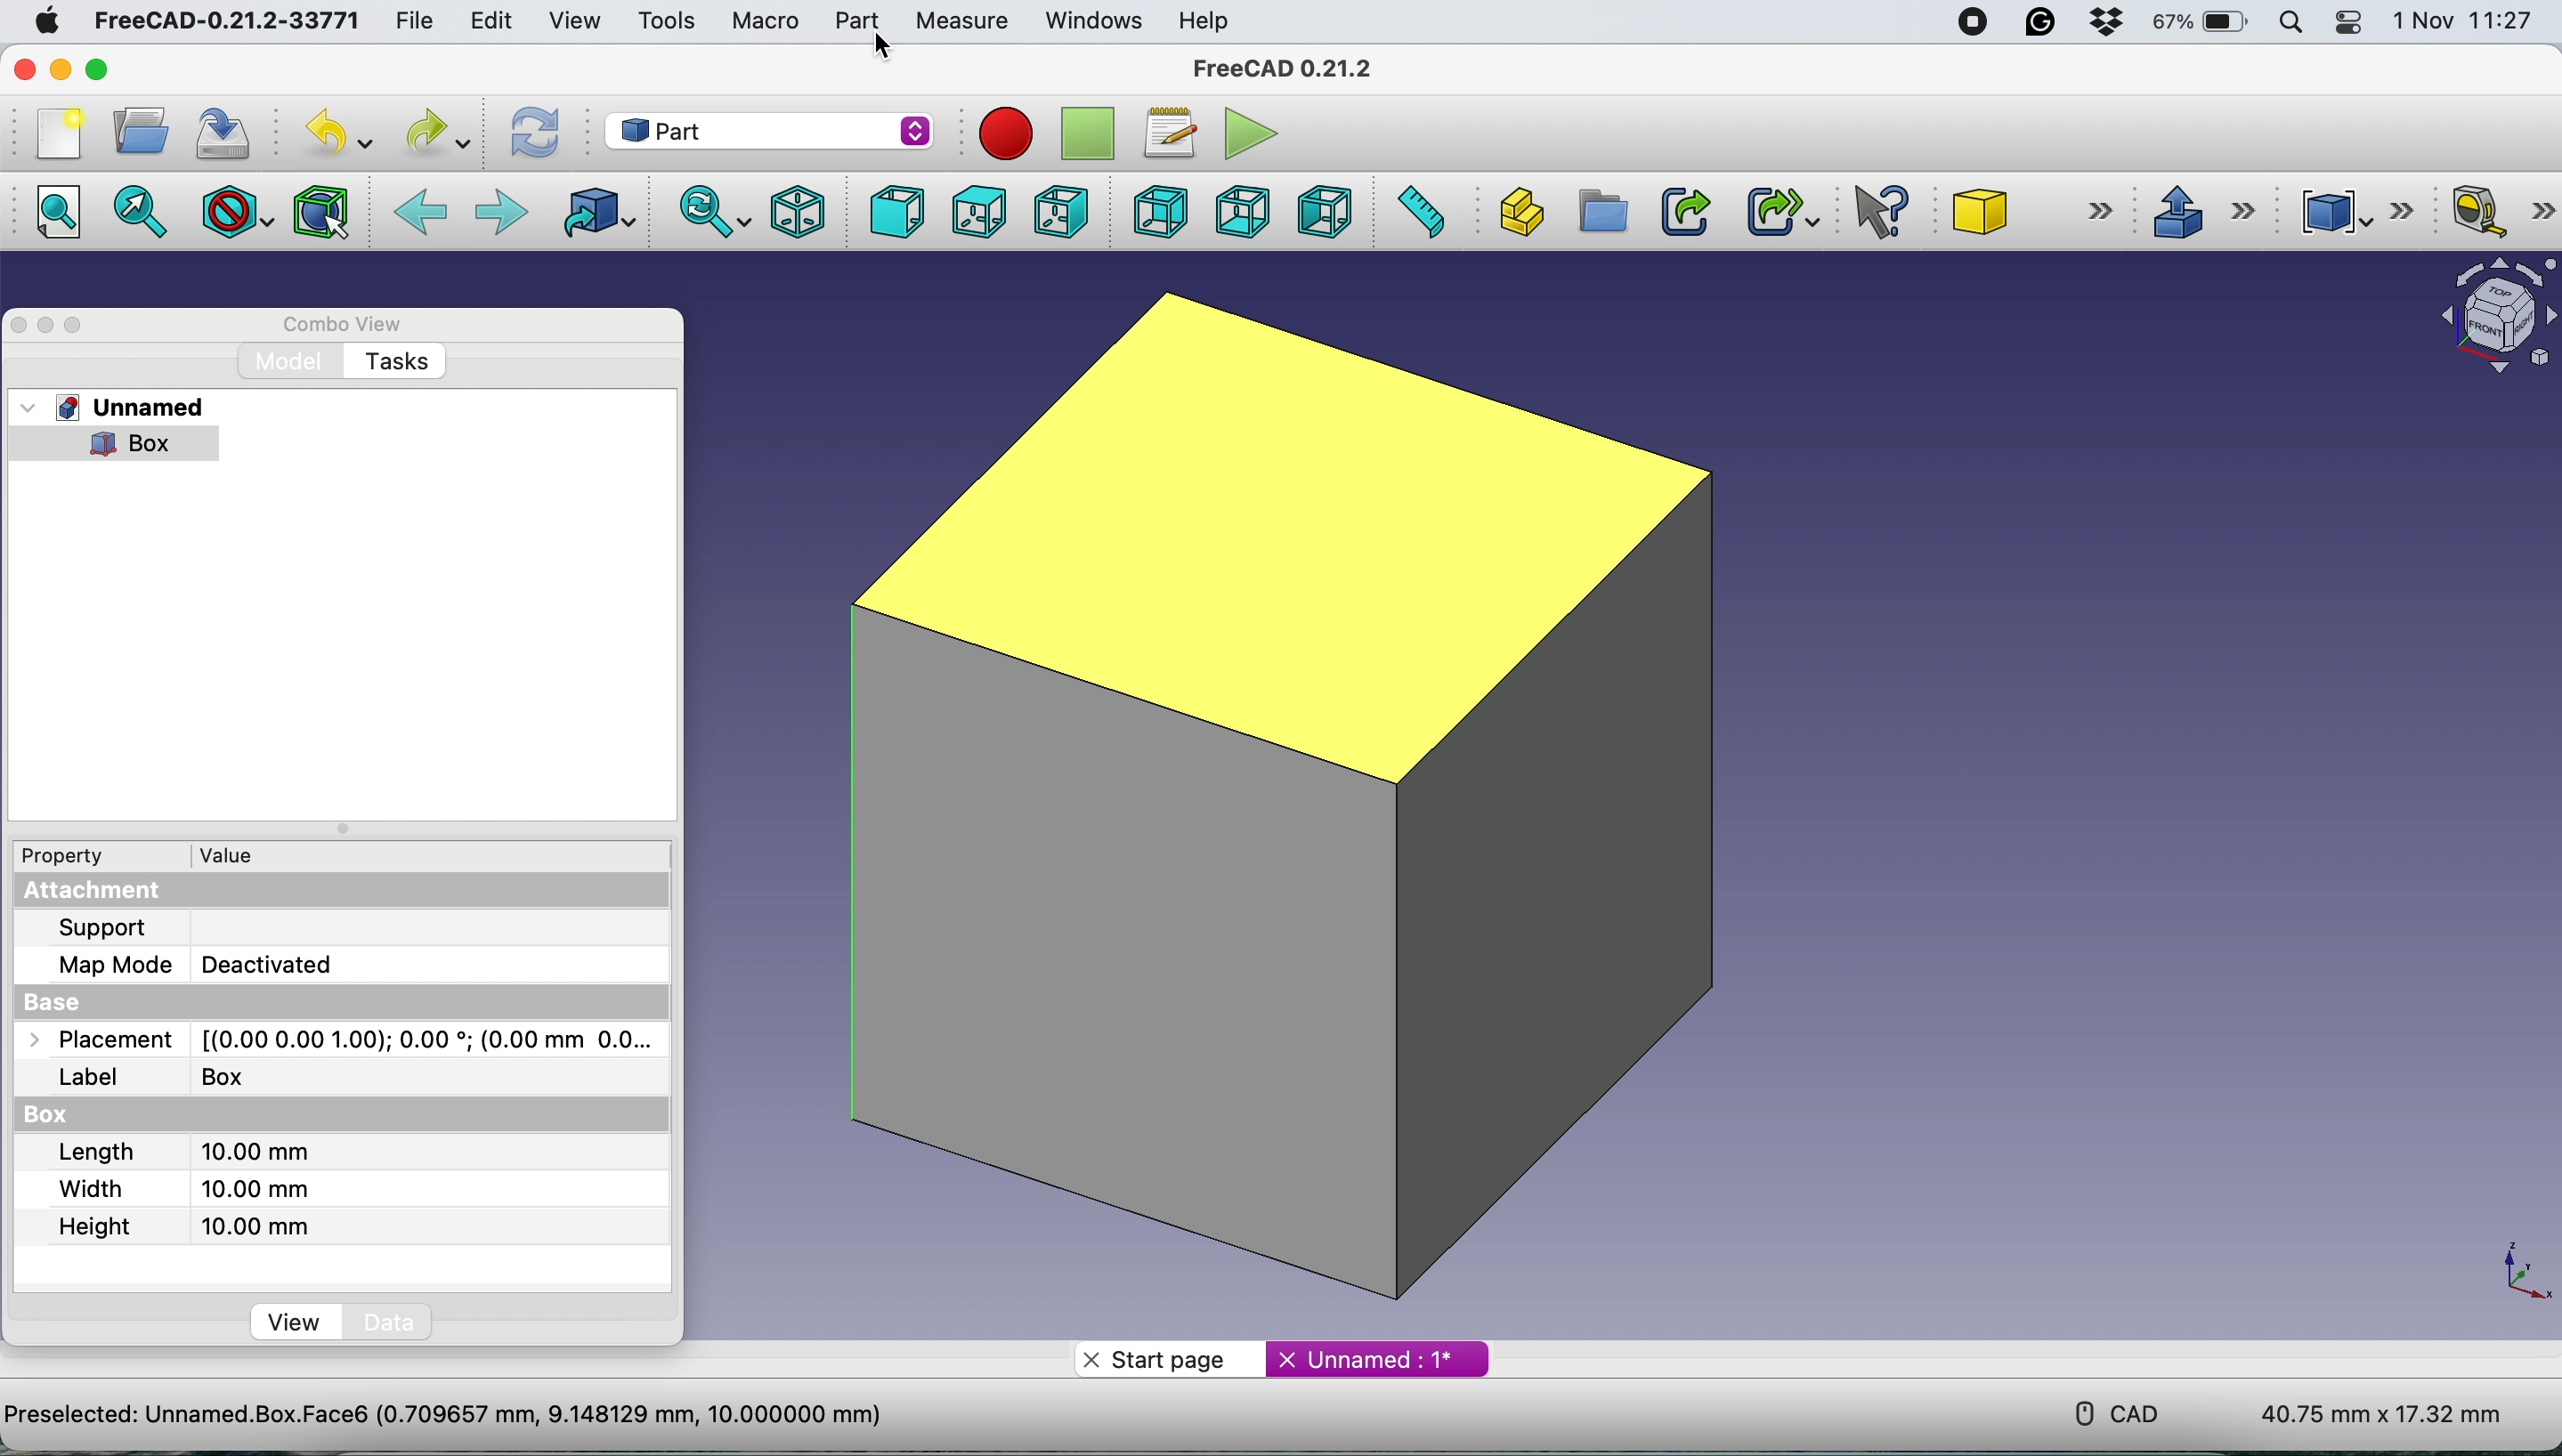 The image size is (2562, 1456). Describe the element at coordinates (2502, 210) in the screenshot. I see `measure linear` at that location.